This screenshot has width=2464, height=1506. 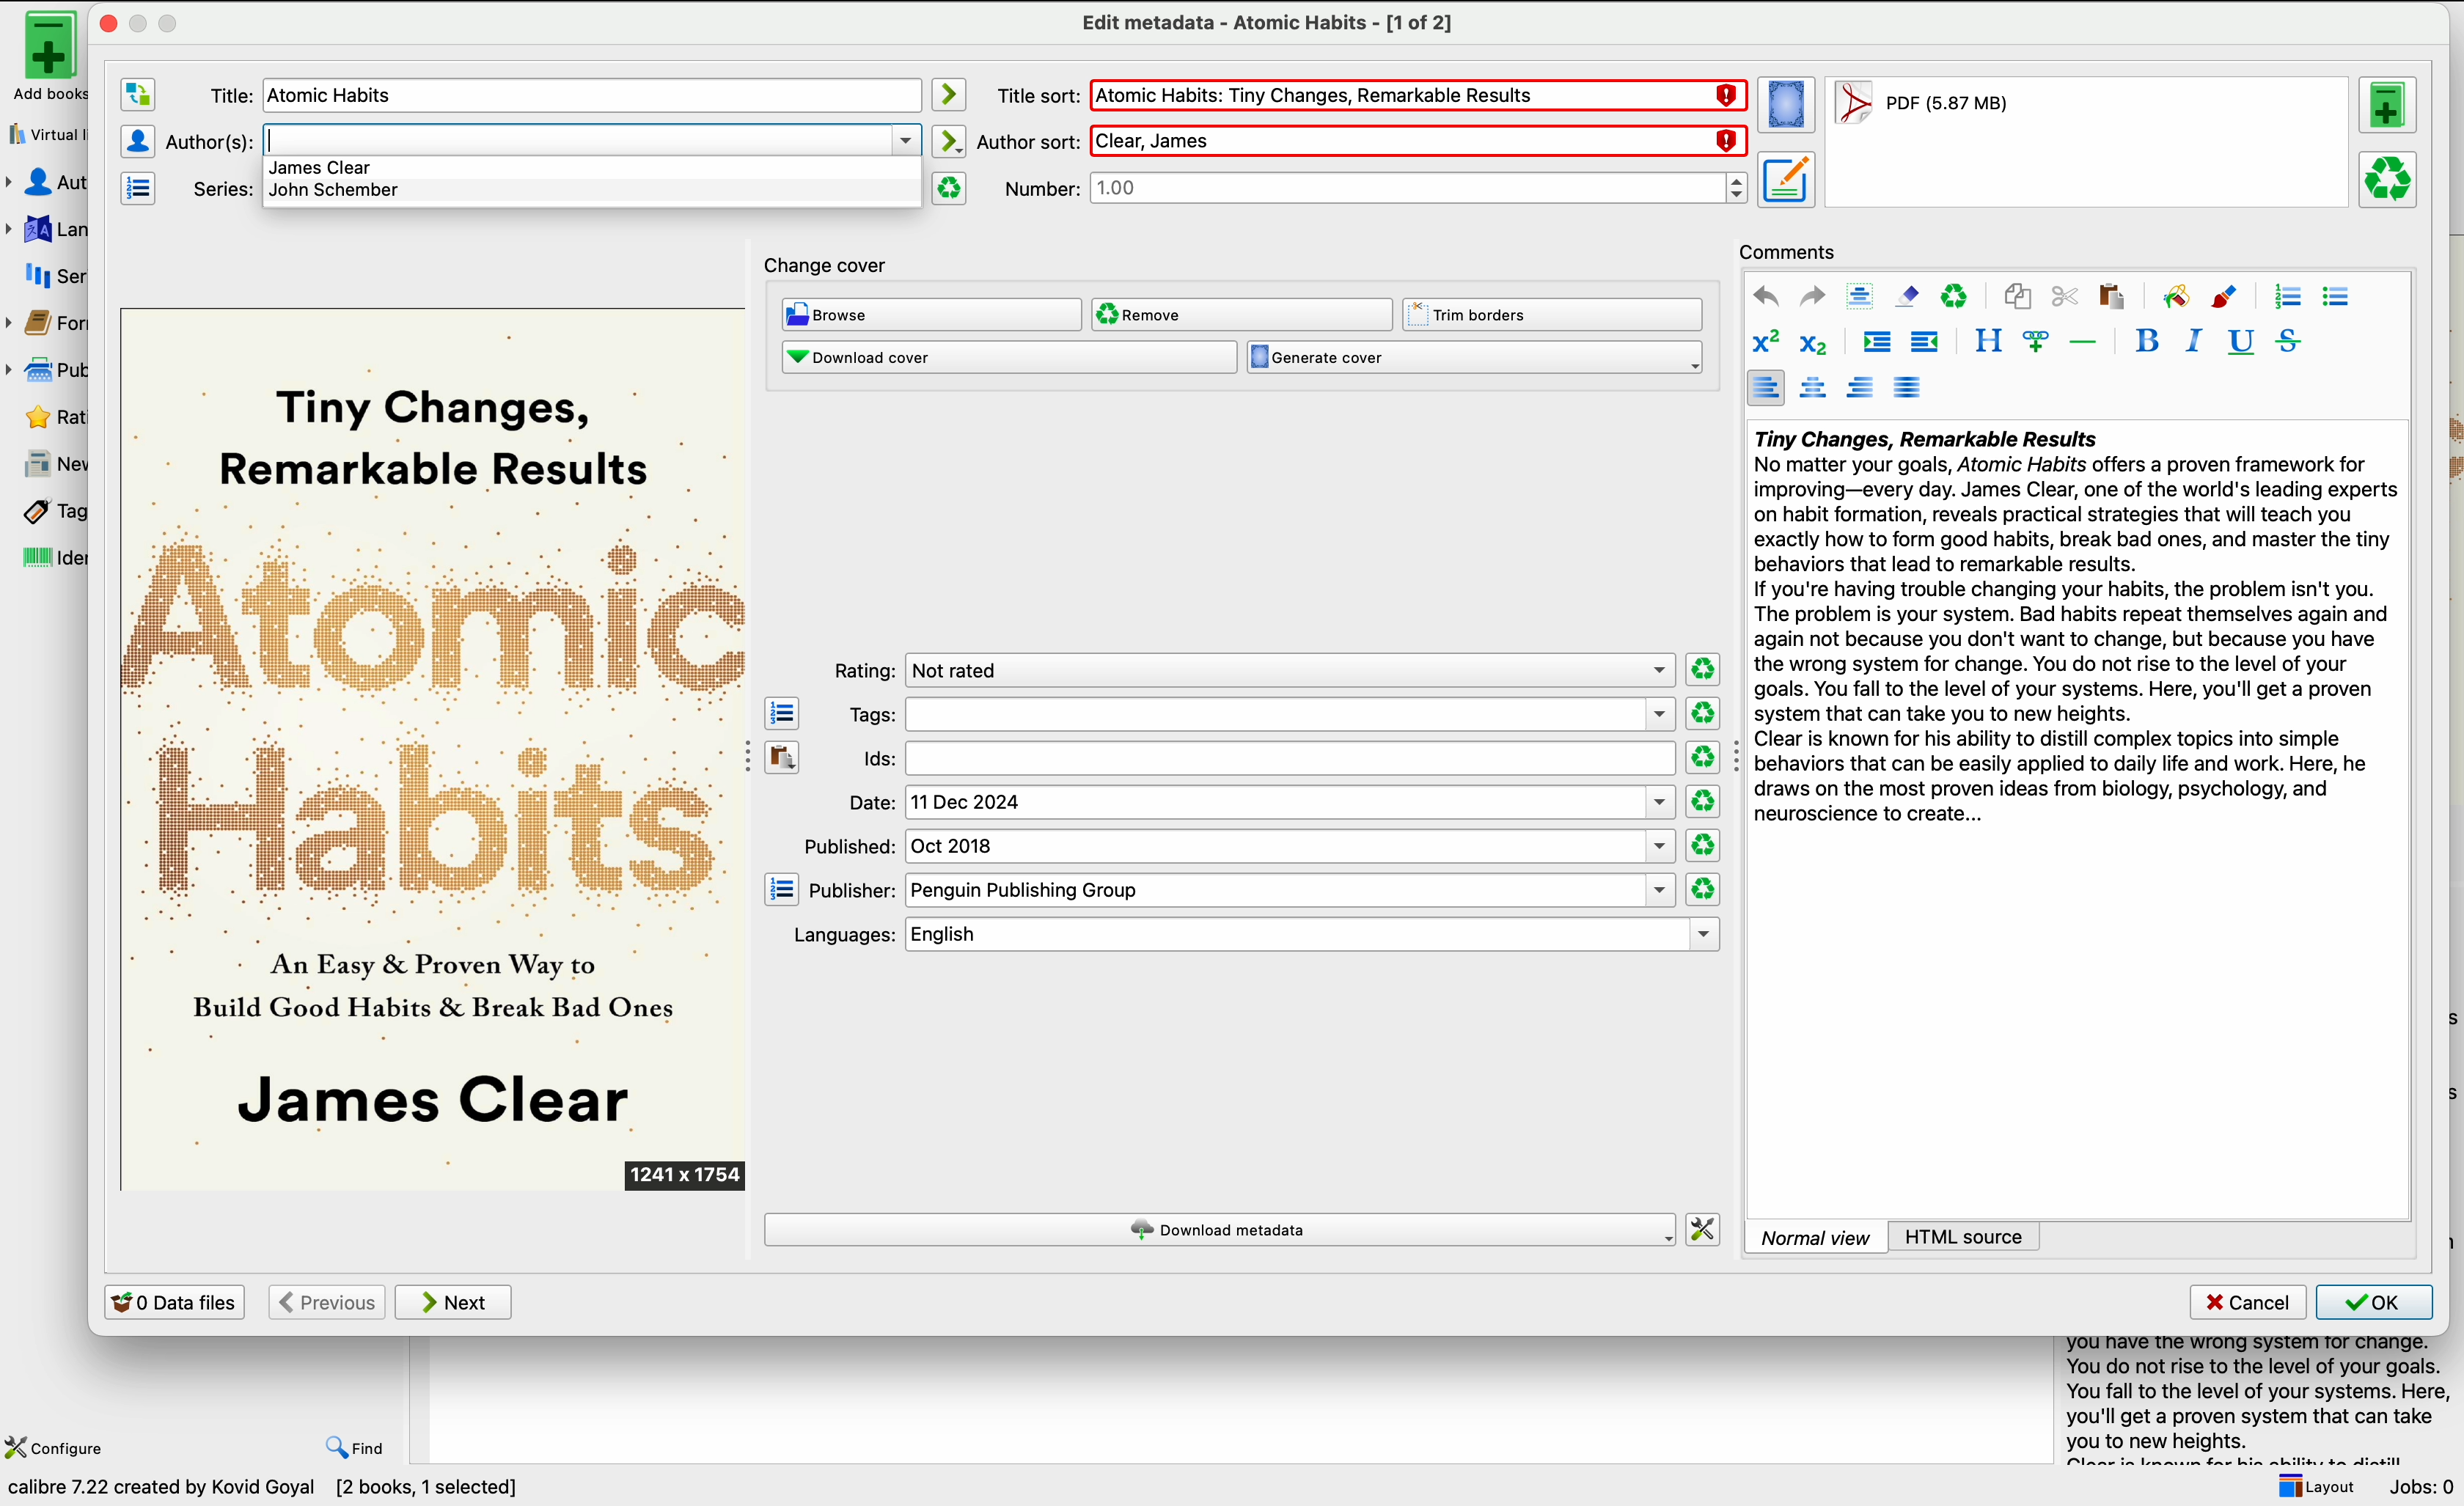 I want to click on paste, so click(x=2111, y=296).